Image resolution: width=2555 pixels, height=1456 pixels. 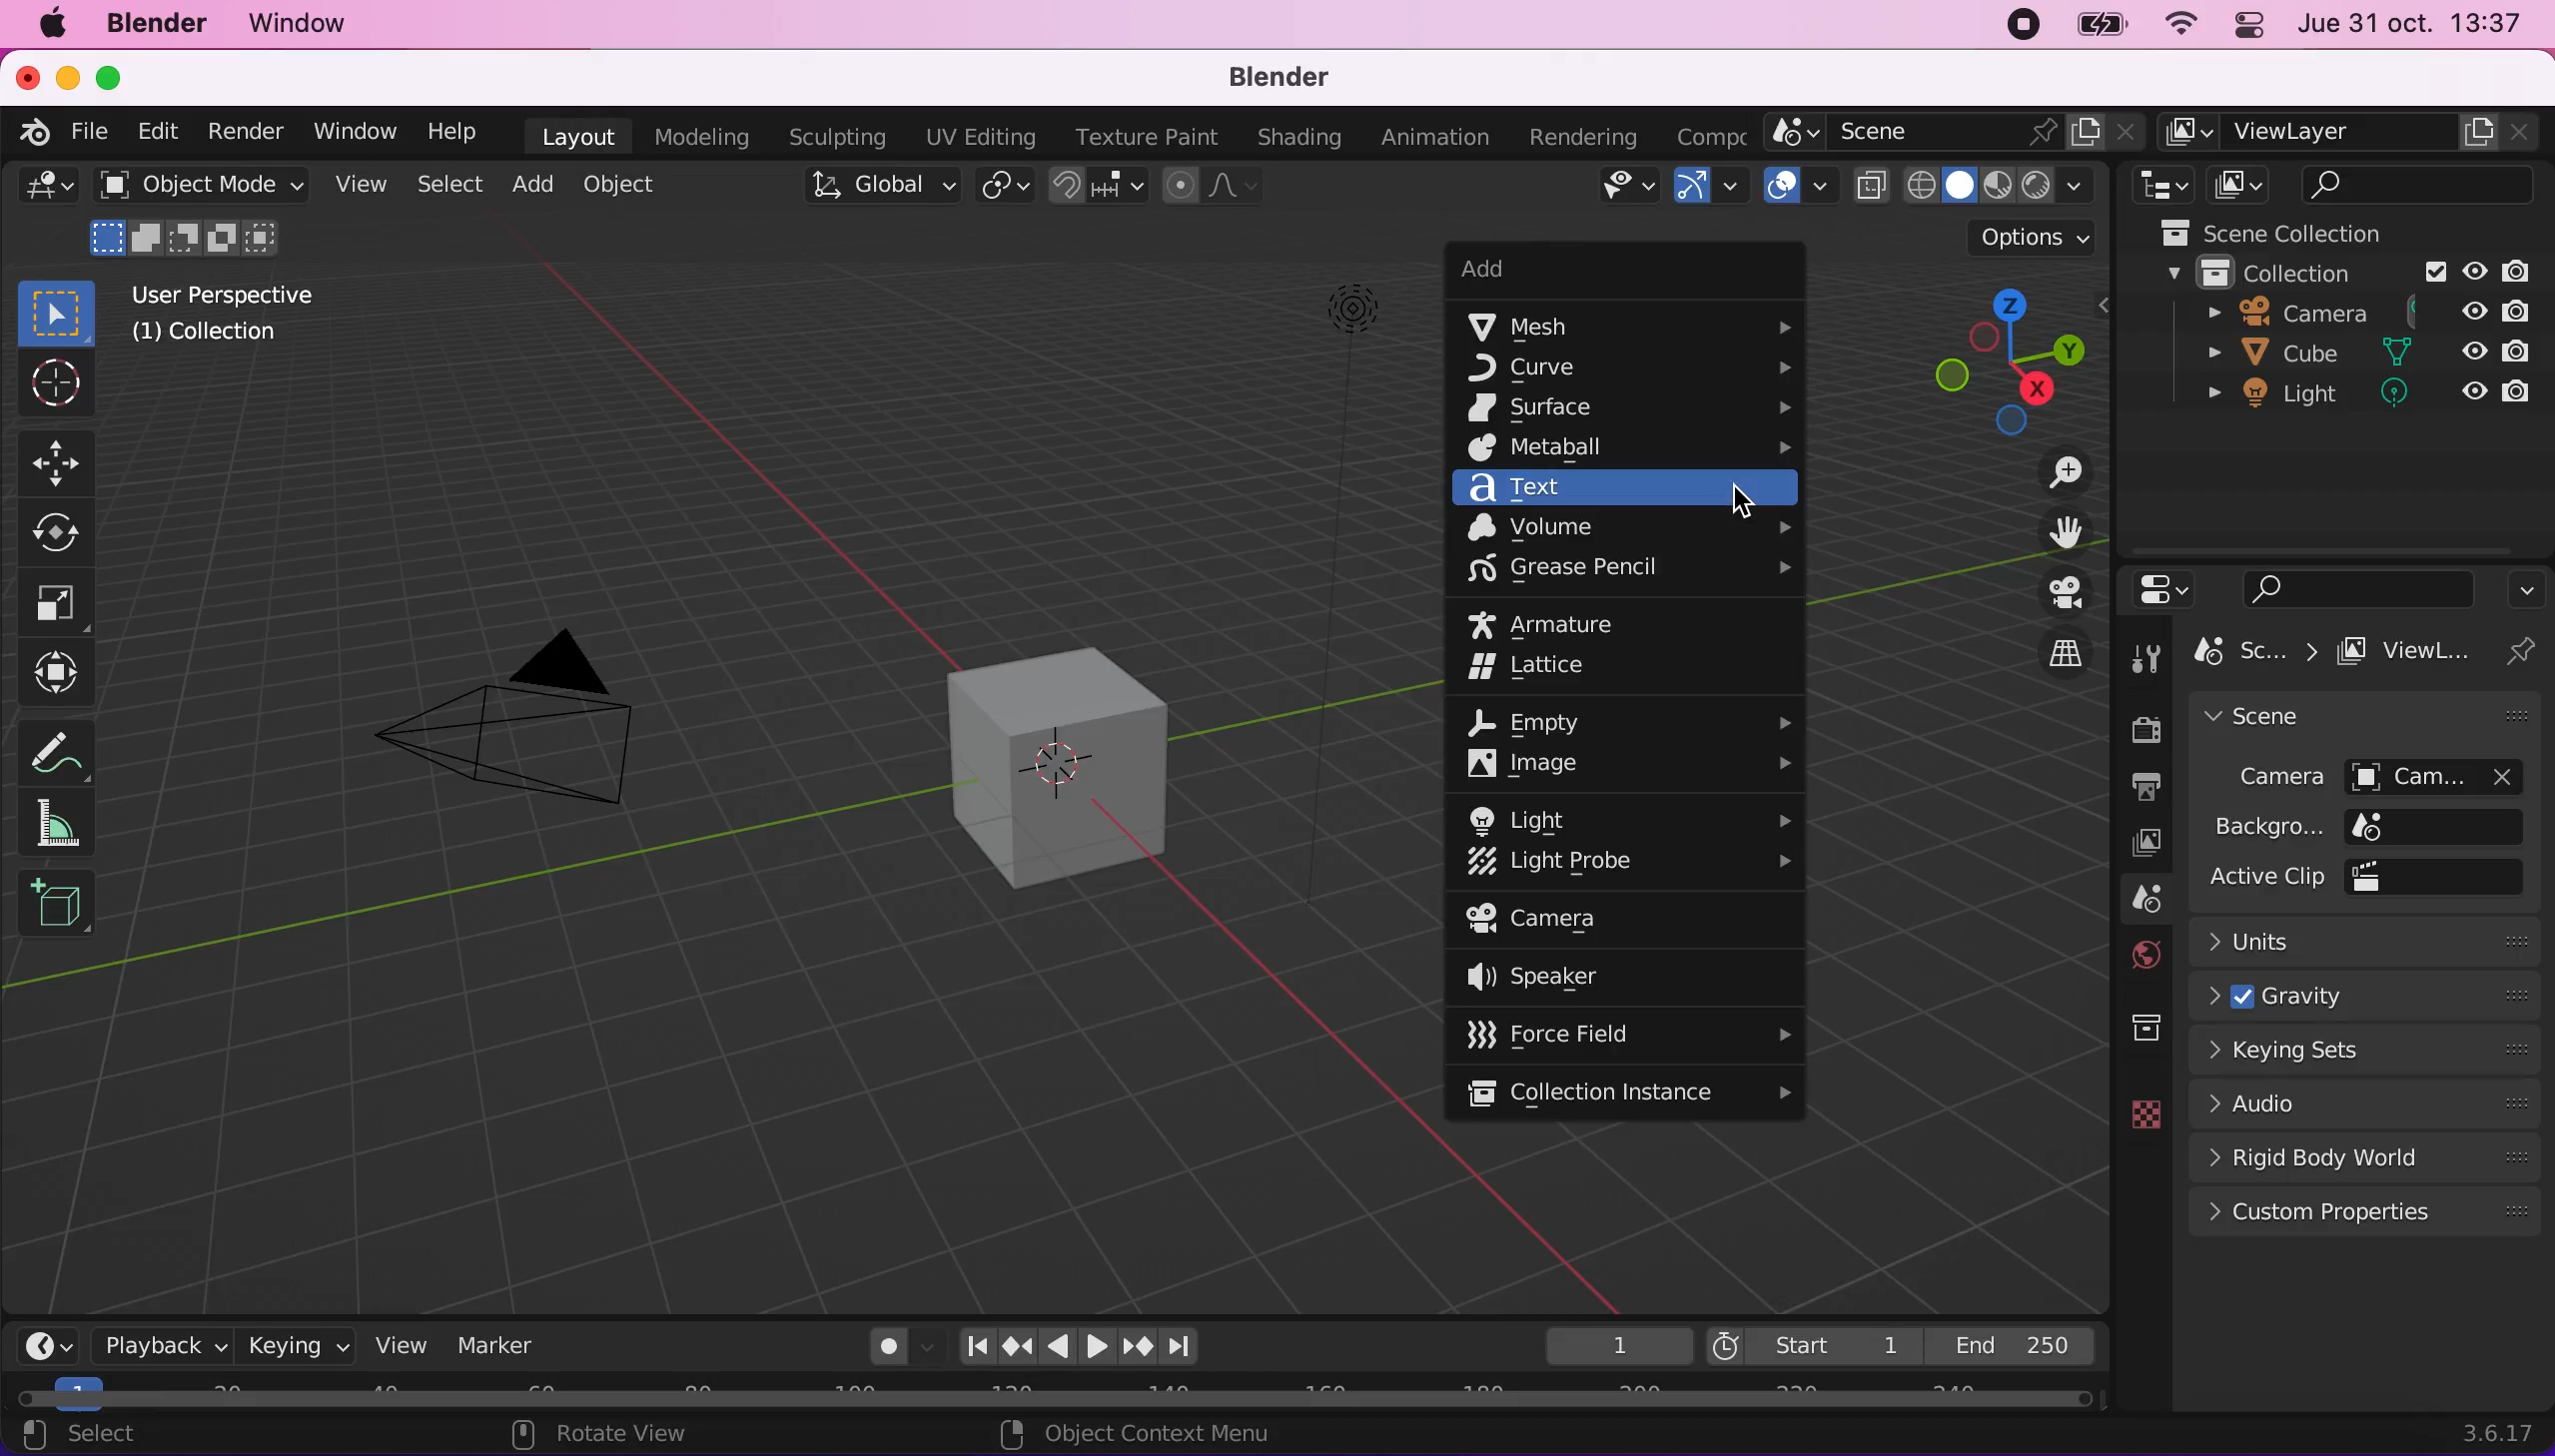 I want to click on mesh, so click(x=1634, y=328).